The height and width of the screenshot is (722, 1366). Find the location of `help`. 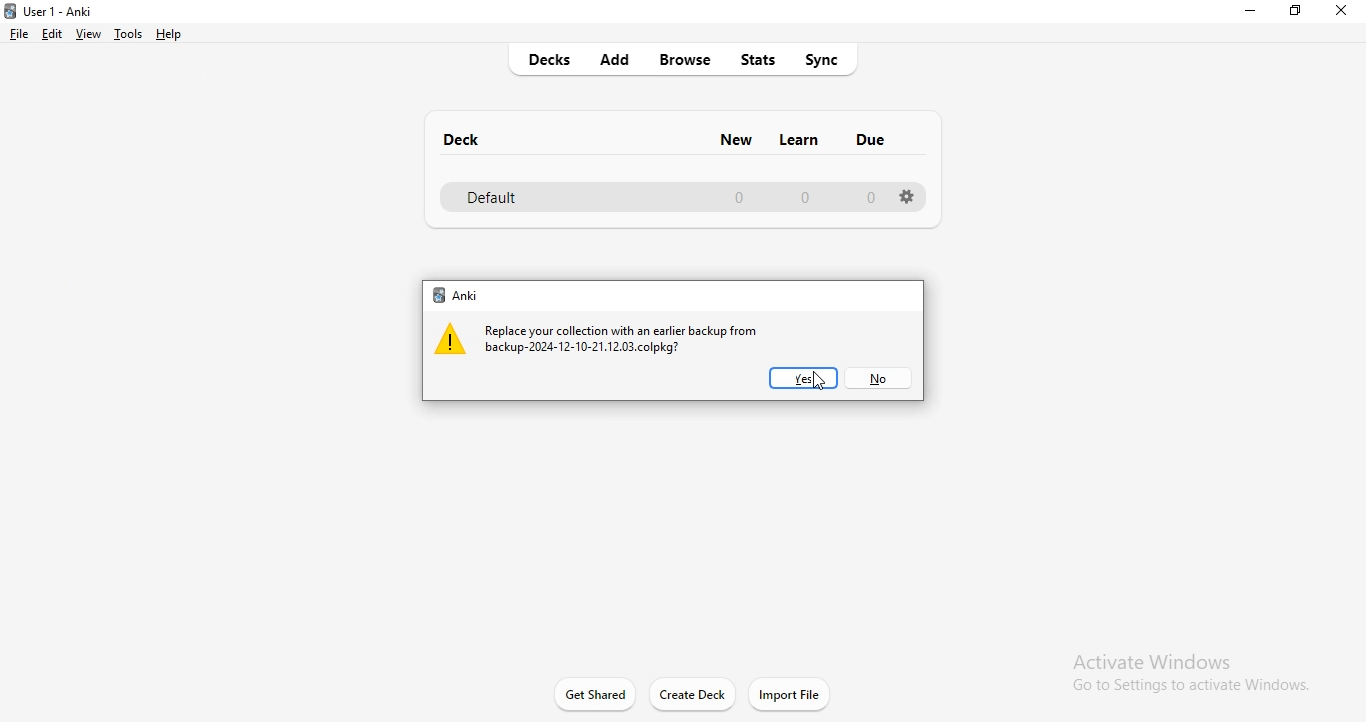

help is located at coordinates (174, 35).